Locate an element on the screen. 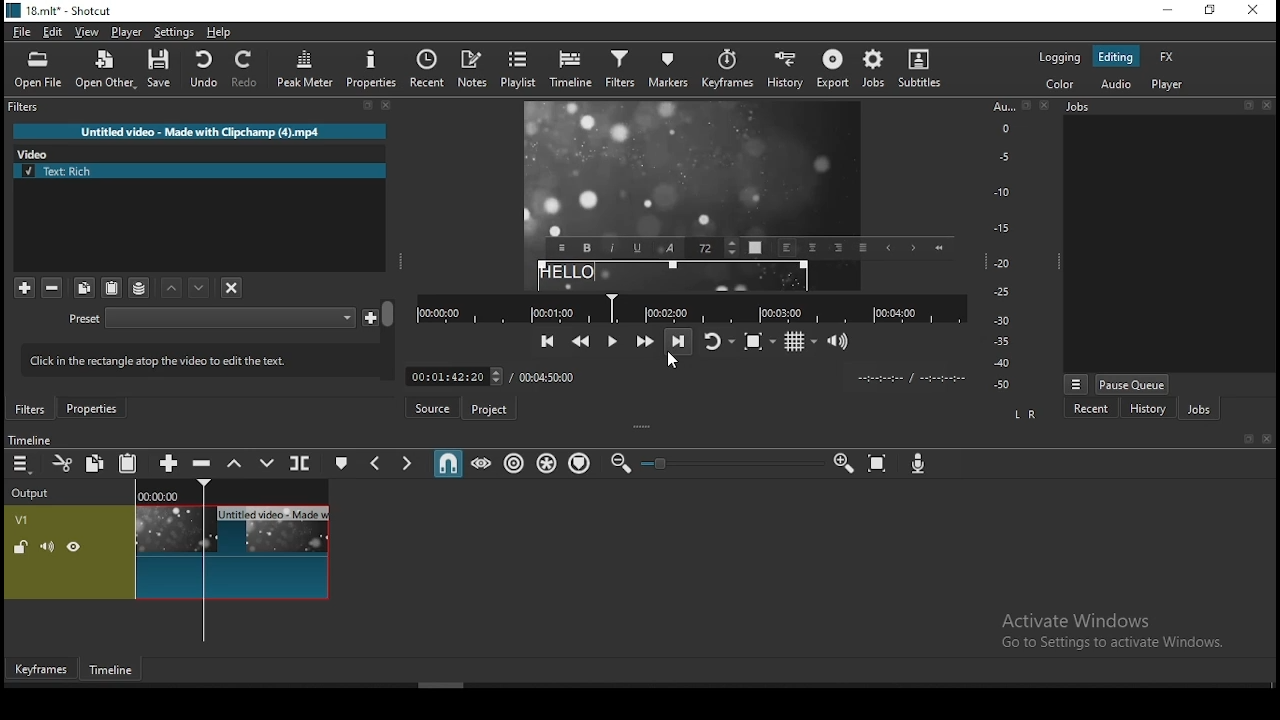 Image resolution: width=1280 pixels, height=720 pixels. jobs is located at coordinates (1198, 408).